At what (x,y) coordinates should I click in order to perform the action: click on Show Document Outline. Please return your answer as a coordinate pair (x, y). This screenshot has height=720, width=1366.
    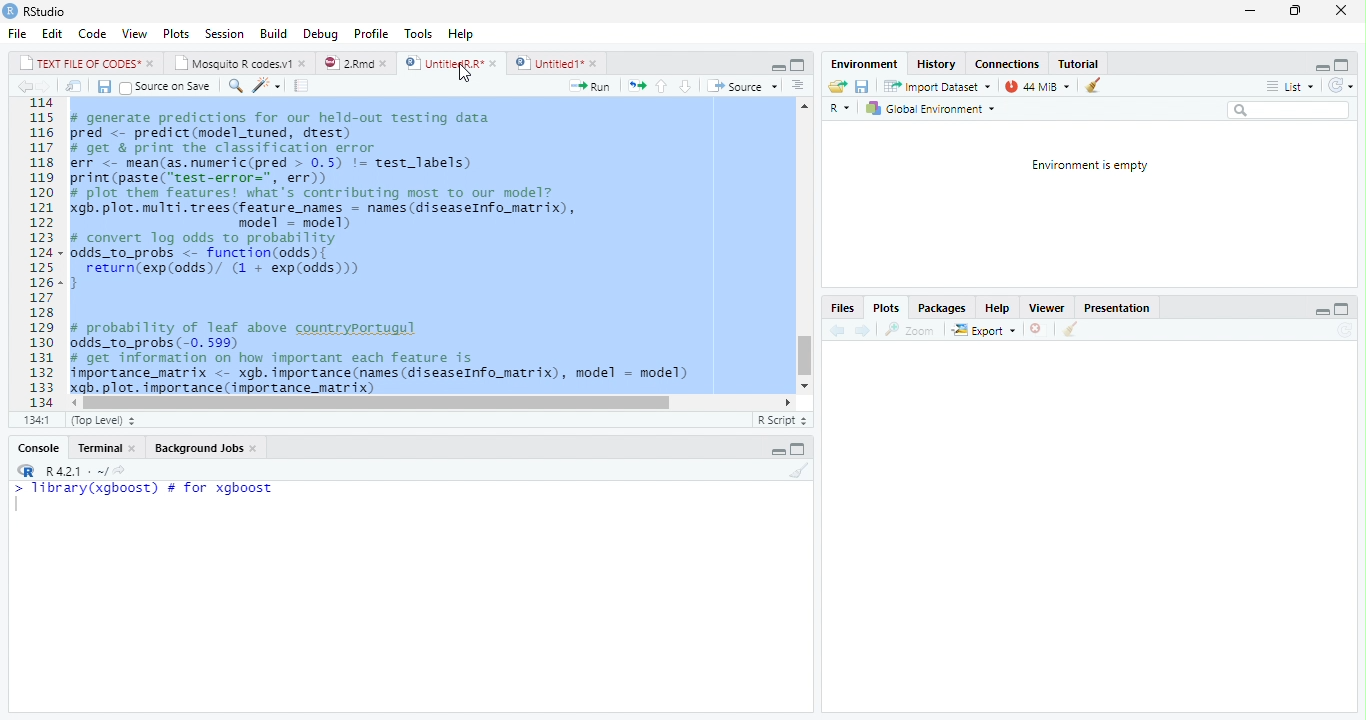
    Looking at the image, I should click on (799, 84).